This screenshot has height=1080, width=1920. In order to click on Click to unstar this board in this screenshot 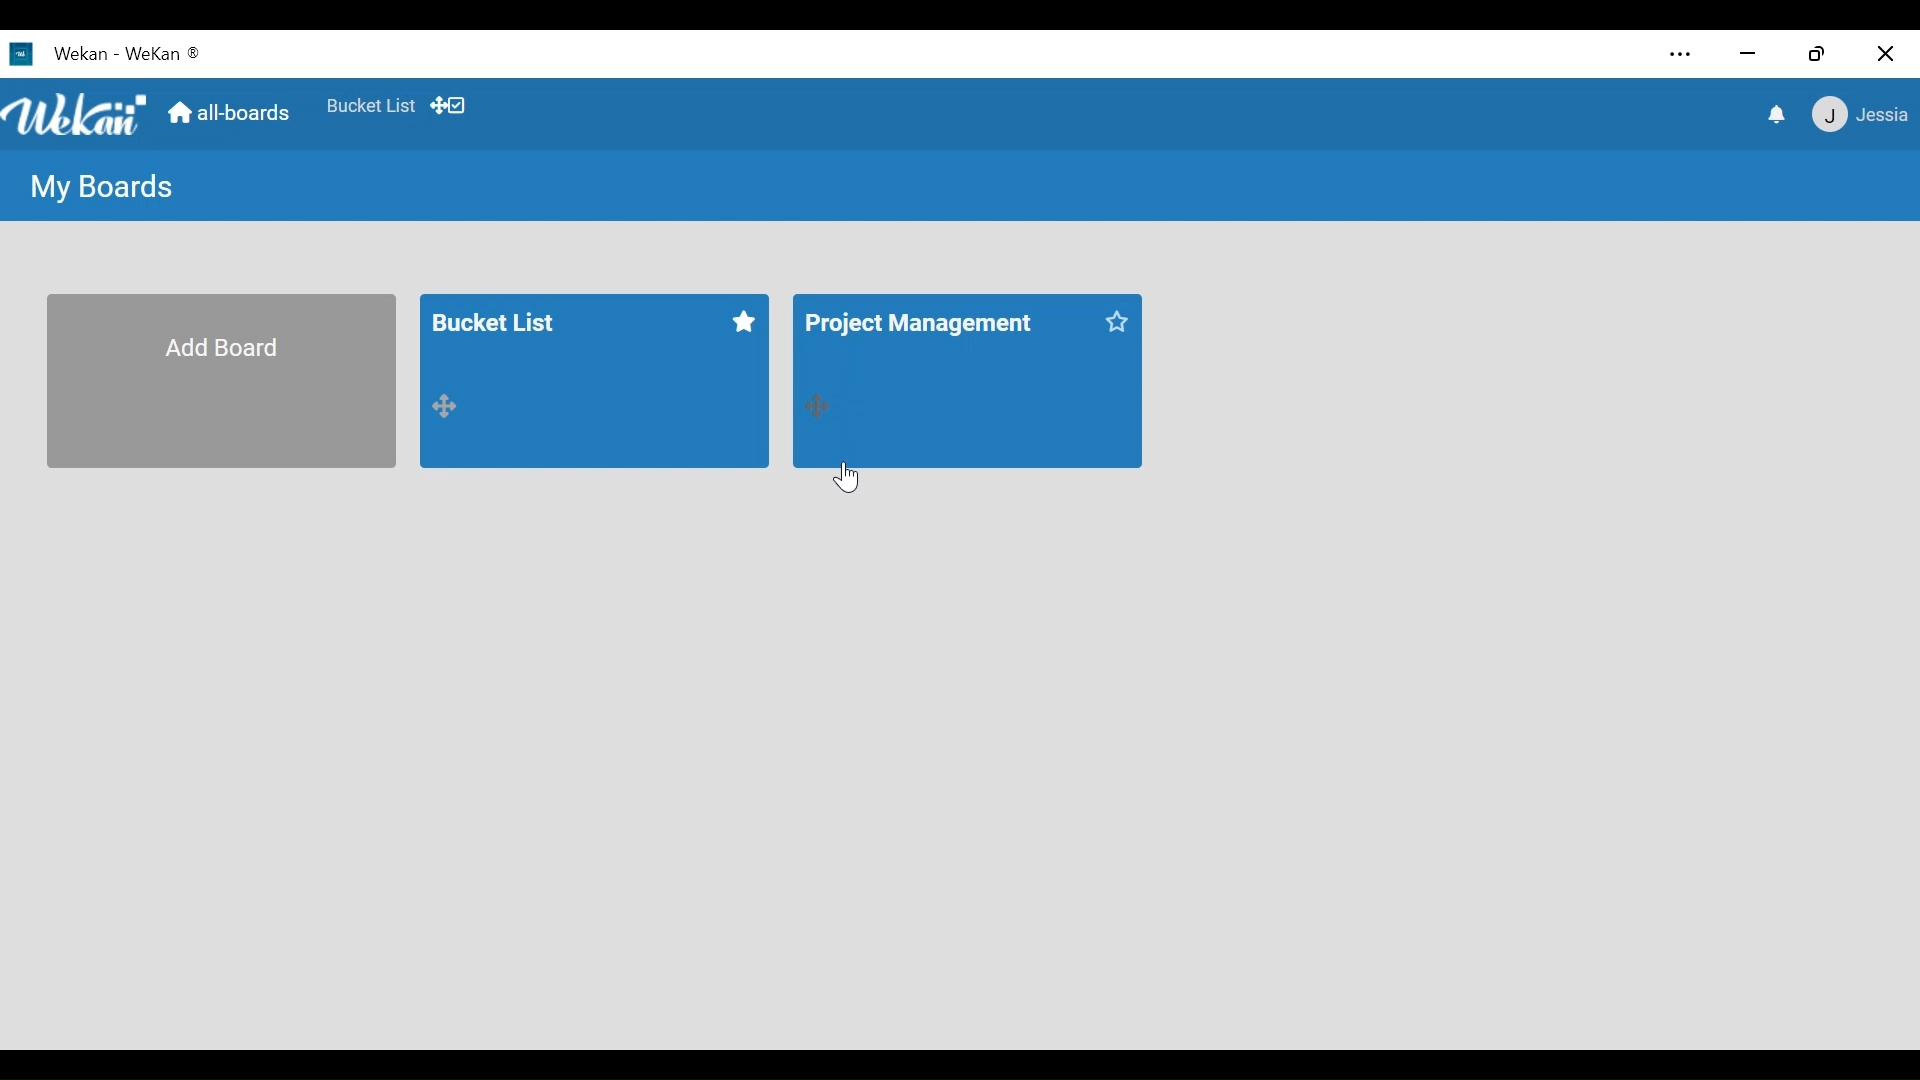, I will do `click(744, 321)`.